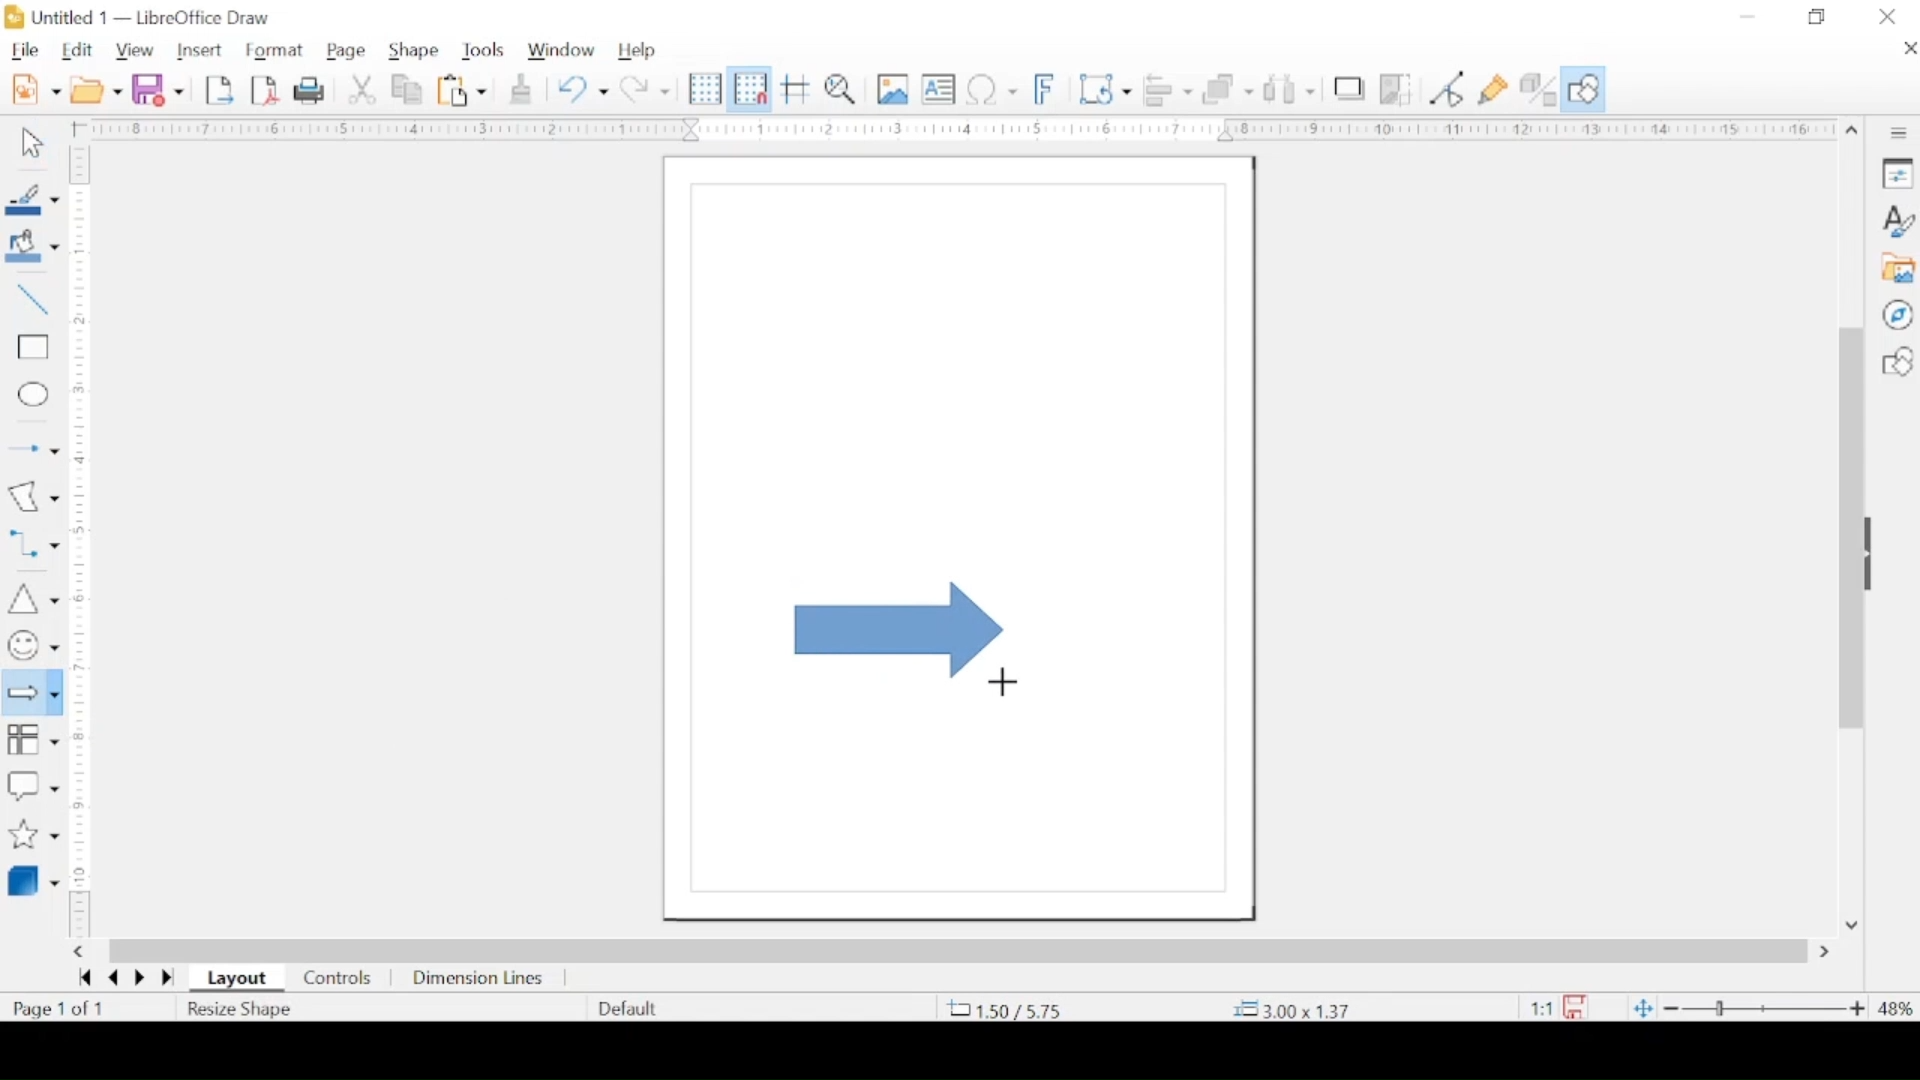 This screenshot has width=1920, height=1080. I want to click on untitled 1 - libreoffice, so click(143, 17).